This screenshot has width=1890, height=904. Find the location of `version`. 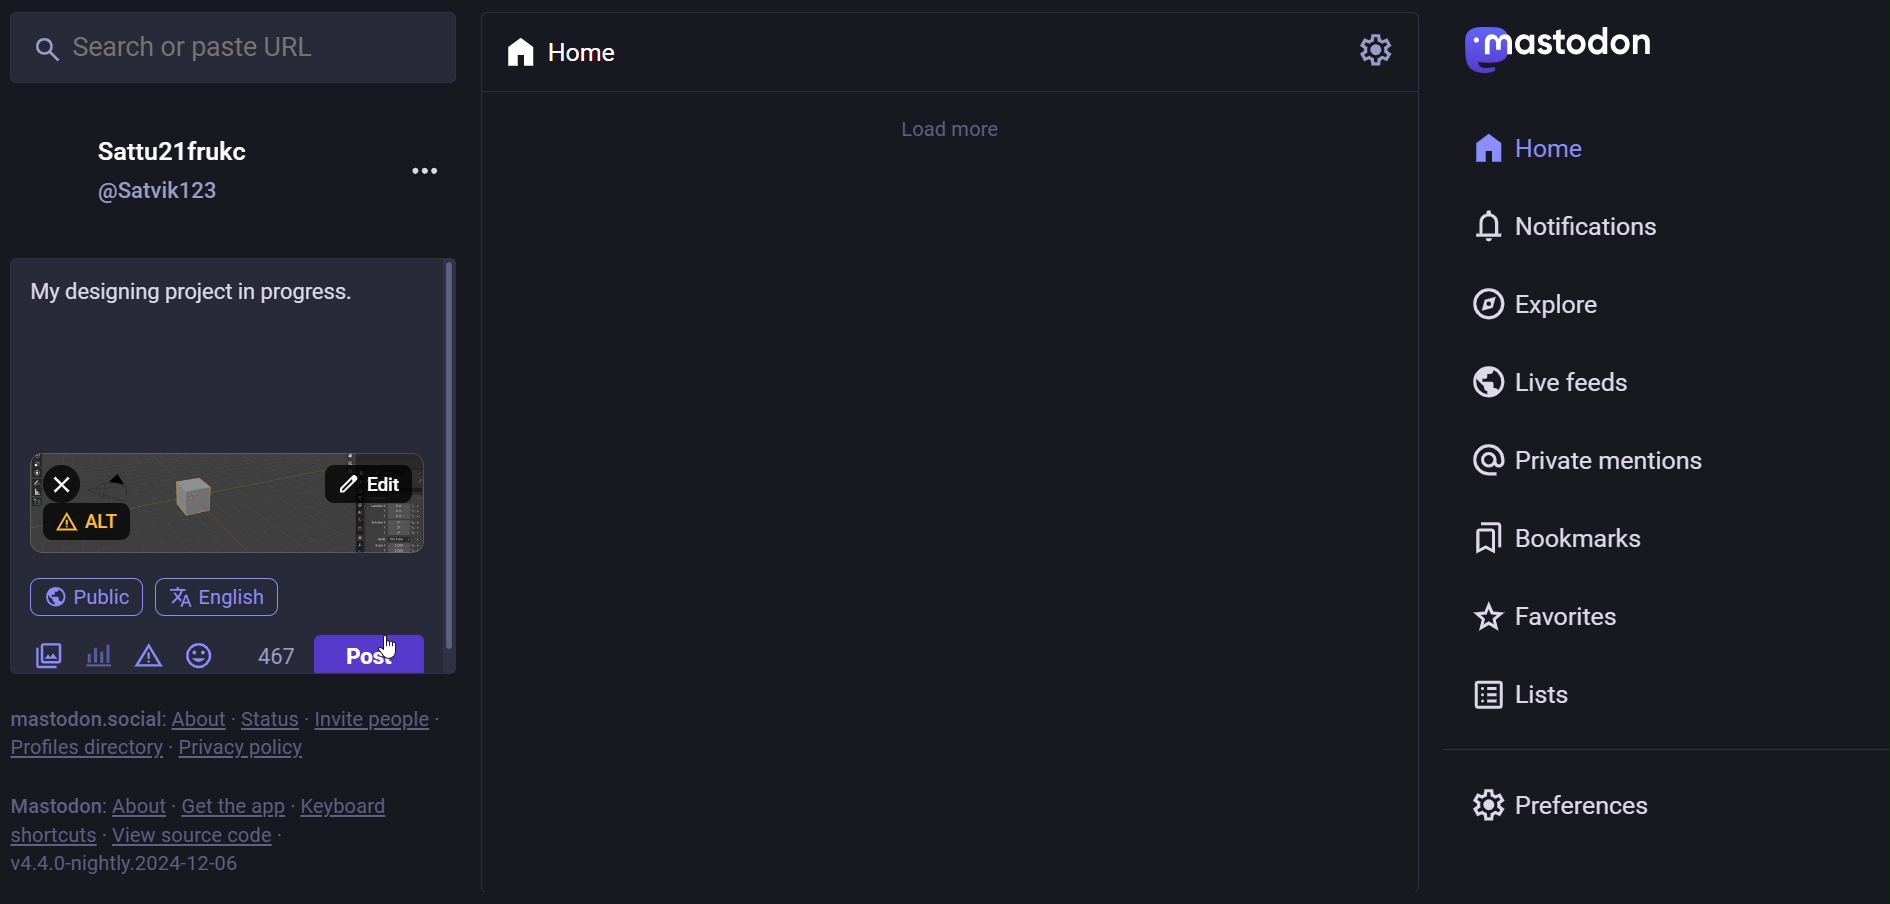

version is located at coordinates (120, 868).